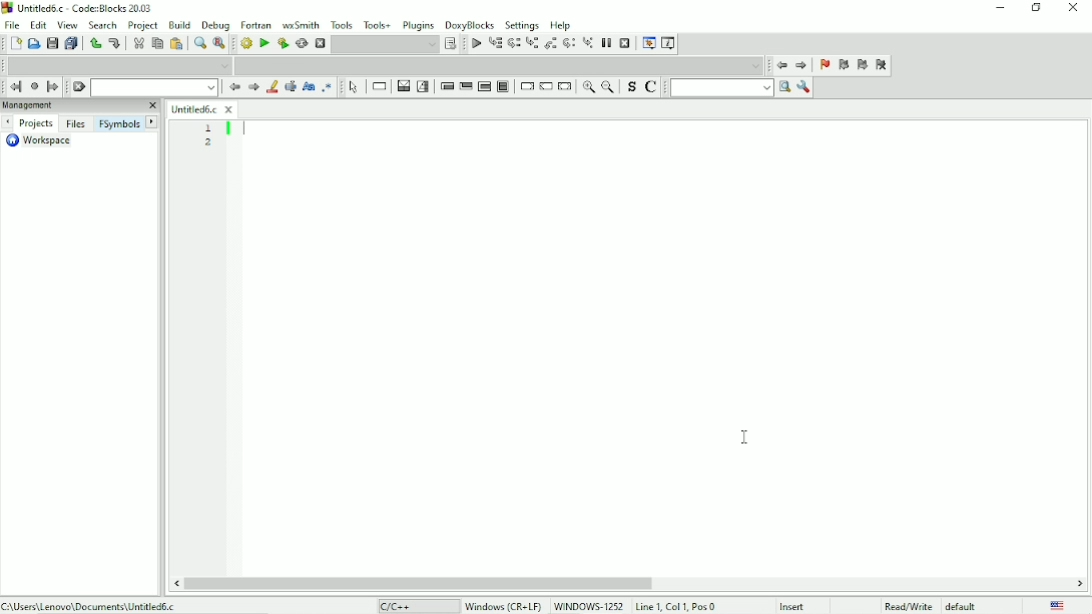 This screenshot has height=614, width=1092. What do you see at coordinates (843, 65) in the screenshot?
I see `Prev bookmark` at bounding box center [843, 65].